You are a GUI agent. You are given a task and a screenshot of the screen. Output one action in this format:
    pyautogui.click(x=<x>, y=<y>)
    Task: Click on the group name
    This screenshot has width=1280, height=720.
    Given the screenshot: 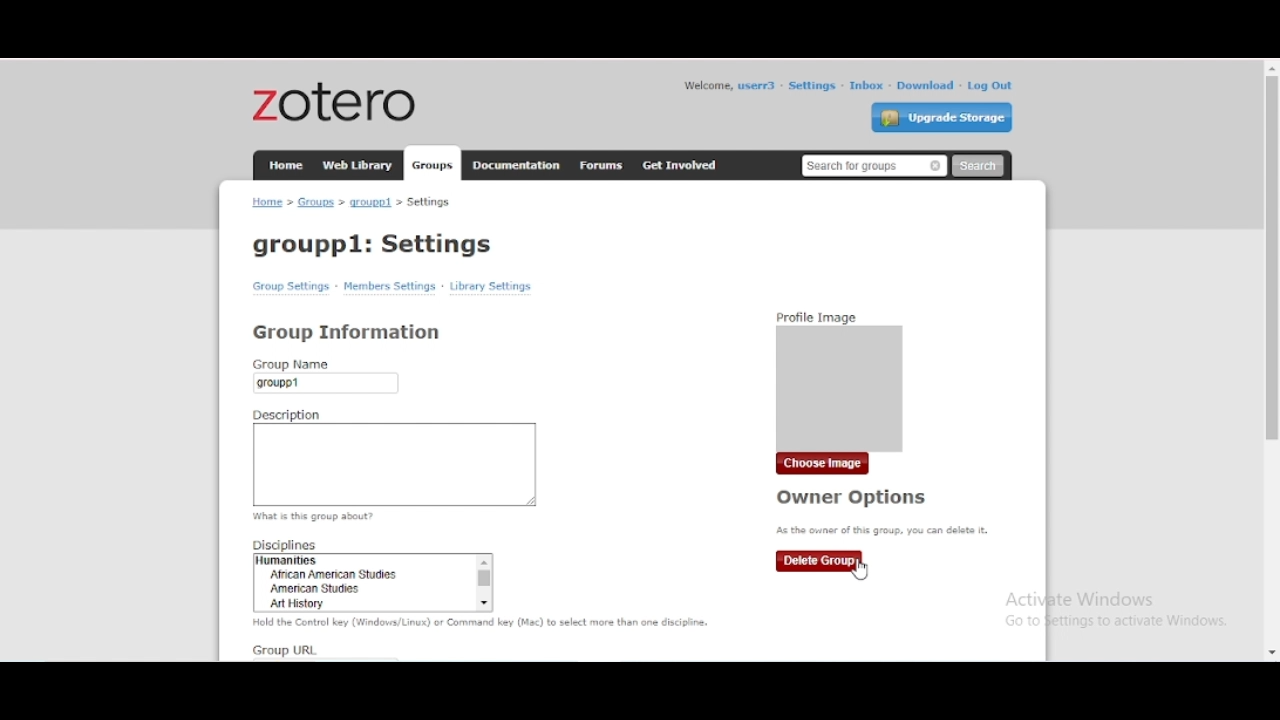 What is the action you would take?
    pyautogui.click(x=328, y=376)
    